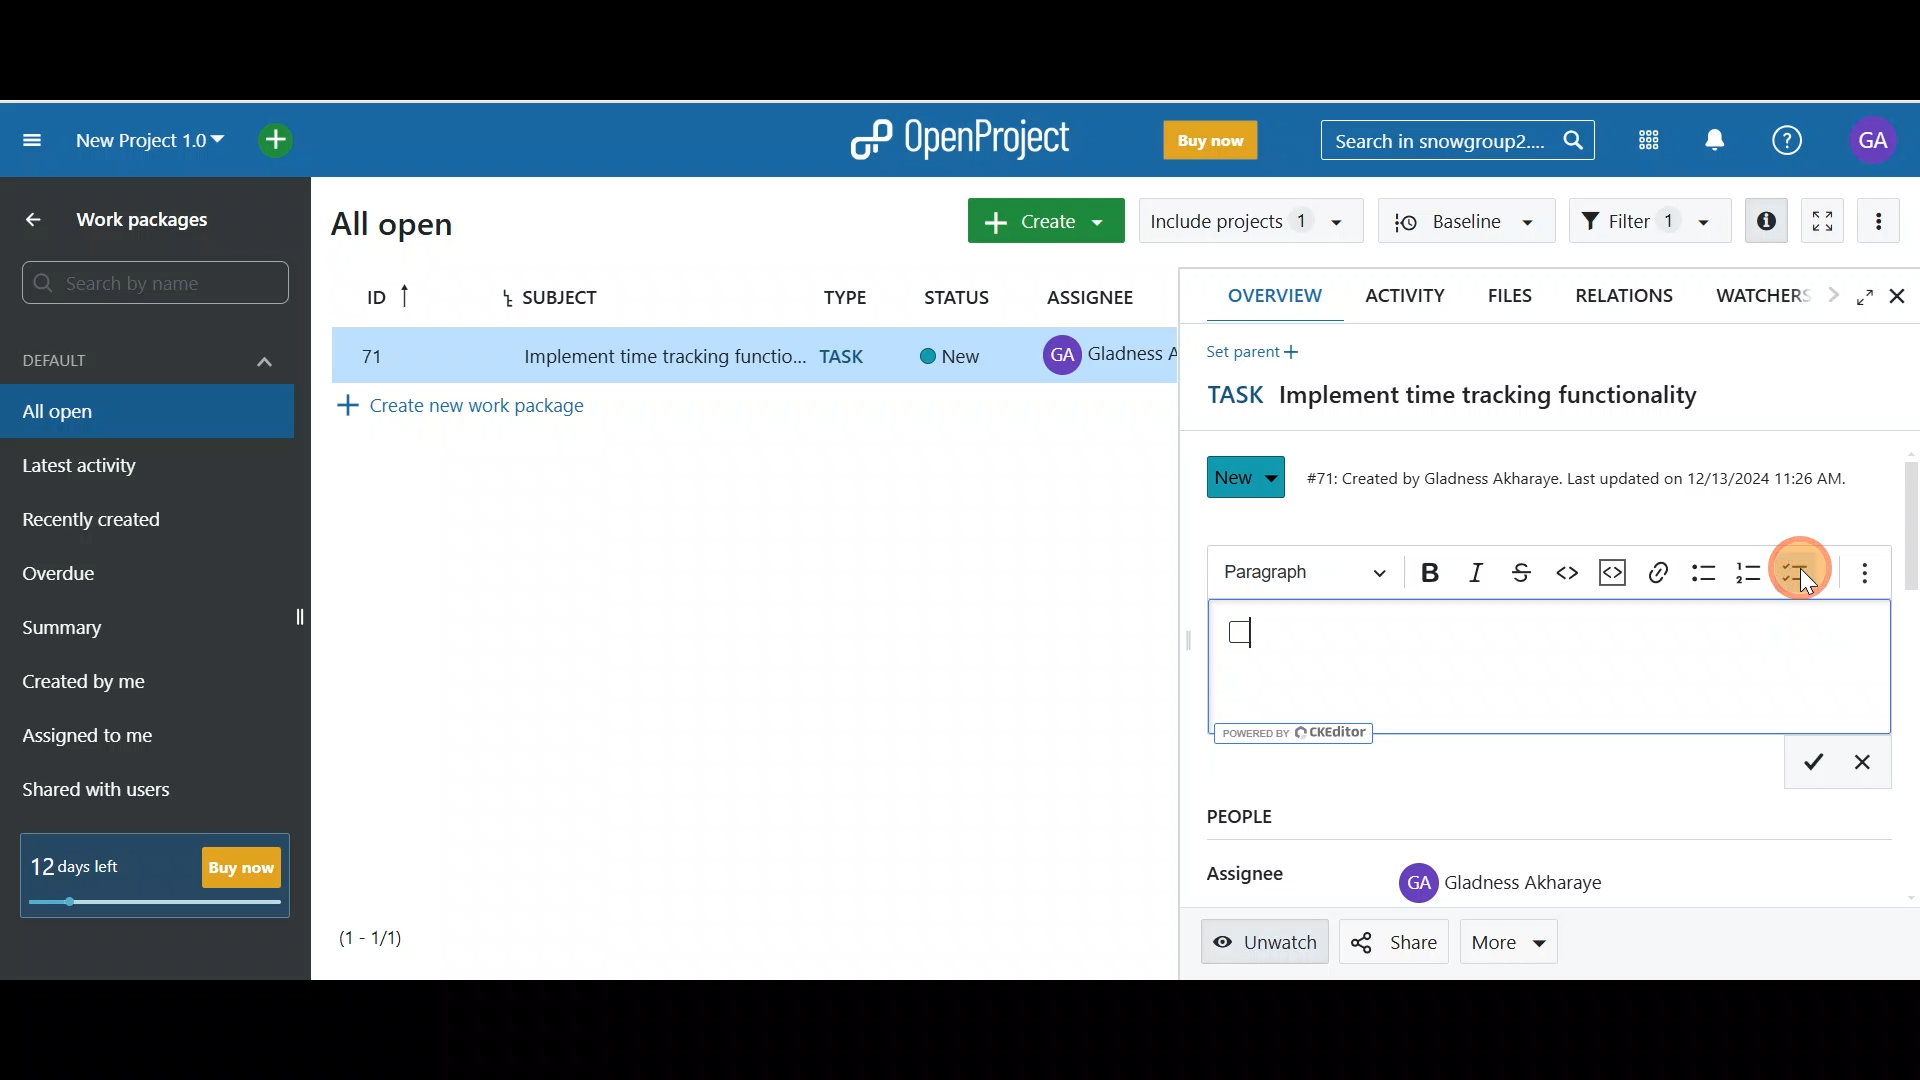 The width and height of the screenshot is (1920, 1080). I want to click on Subject, so click(583, 303).